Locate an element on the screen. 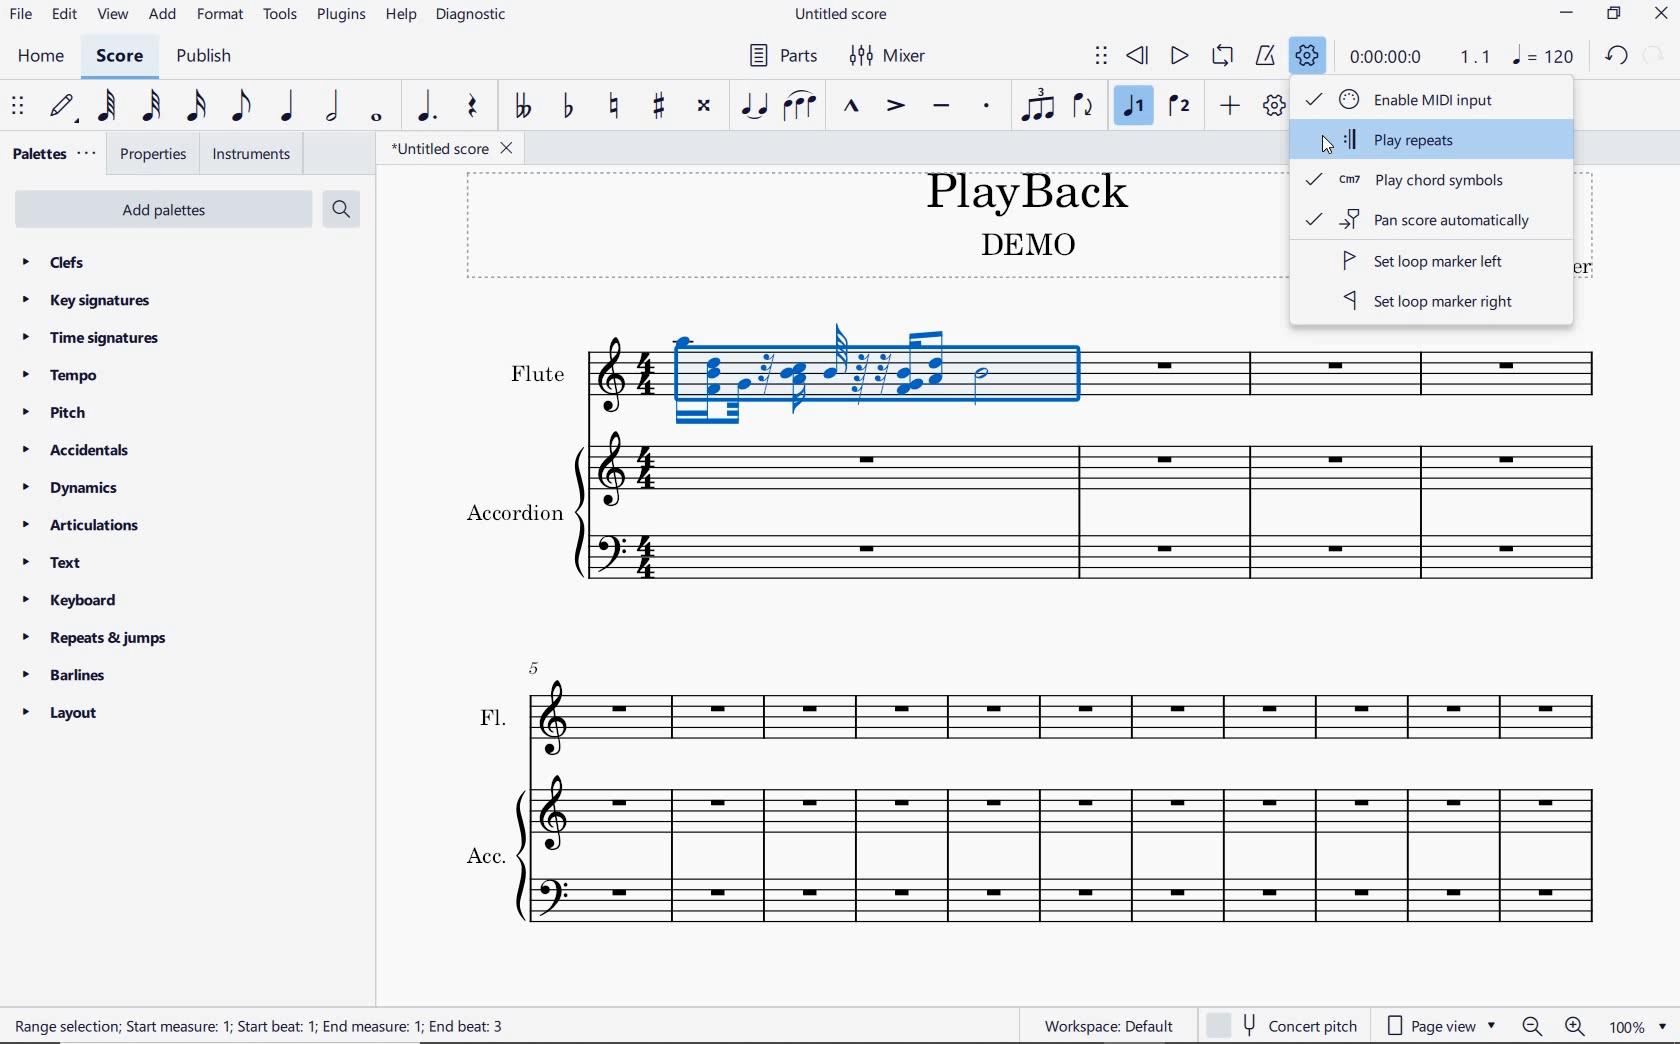  page view is located at coordinates (1441, 1026).